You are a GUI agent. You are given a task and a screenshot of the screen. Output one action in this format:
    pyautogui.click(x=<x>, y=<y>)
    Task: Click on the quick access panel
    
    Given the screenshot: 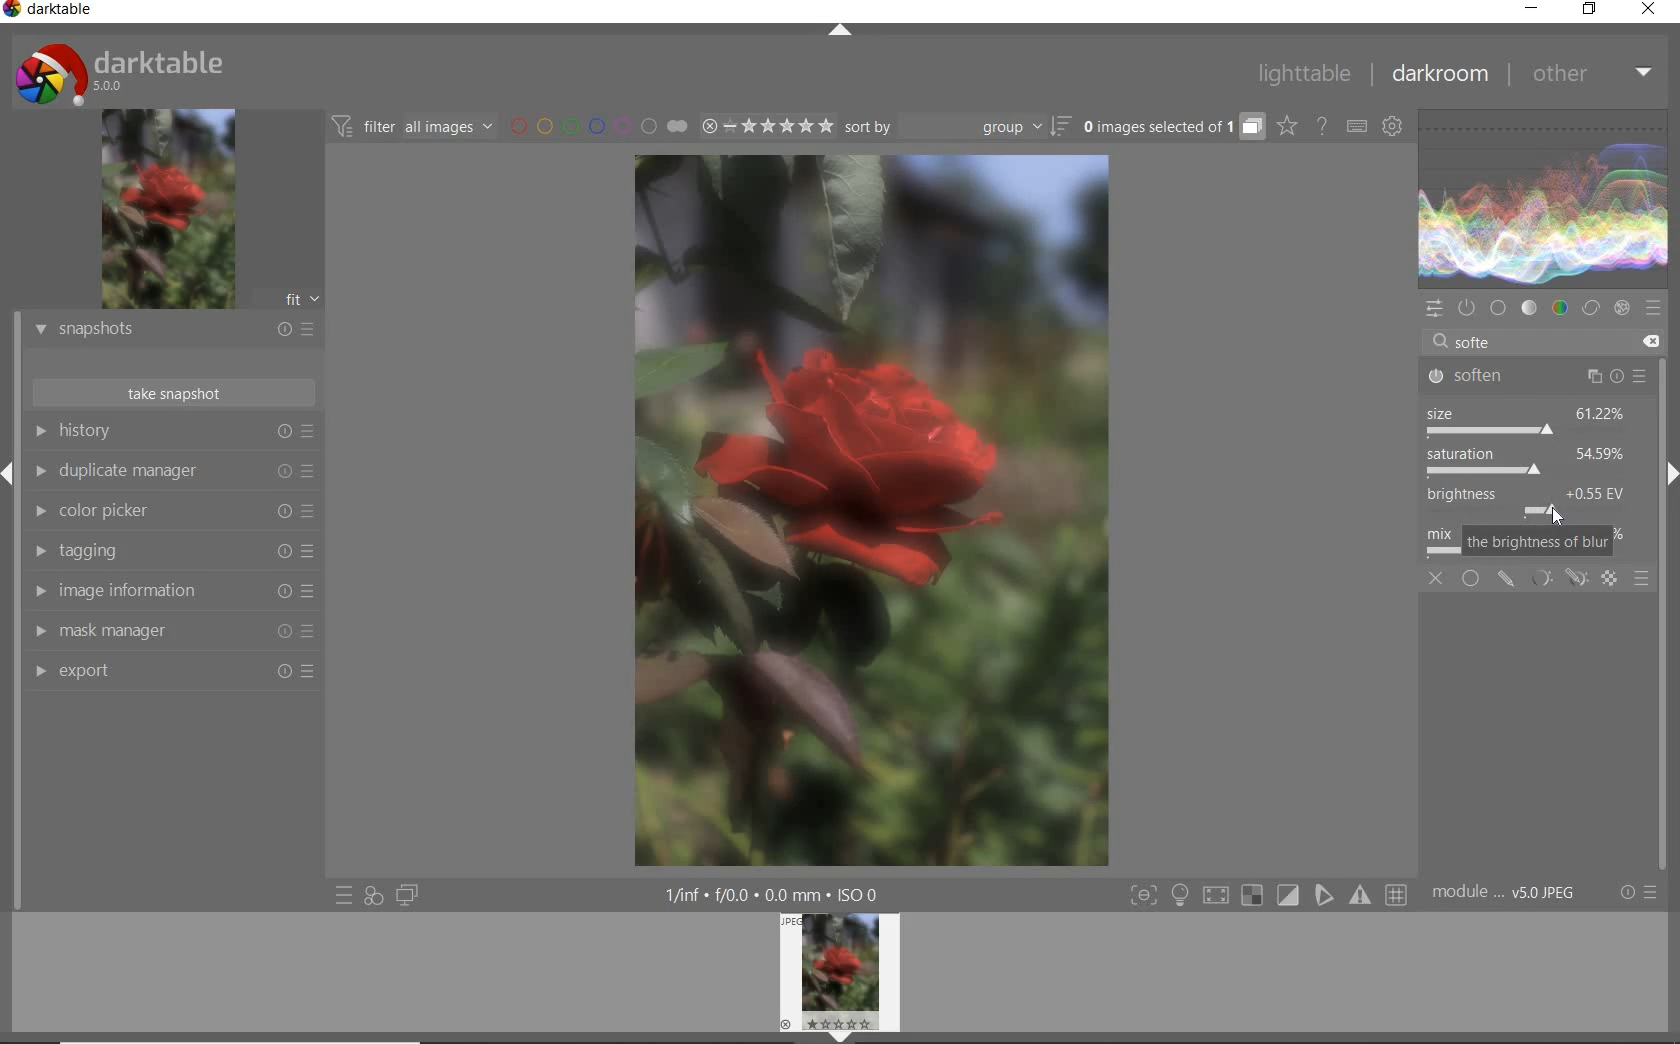 What is the action you would take?
    pyautogui.click(x=1433, y=309)
    